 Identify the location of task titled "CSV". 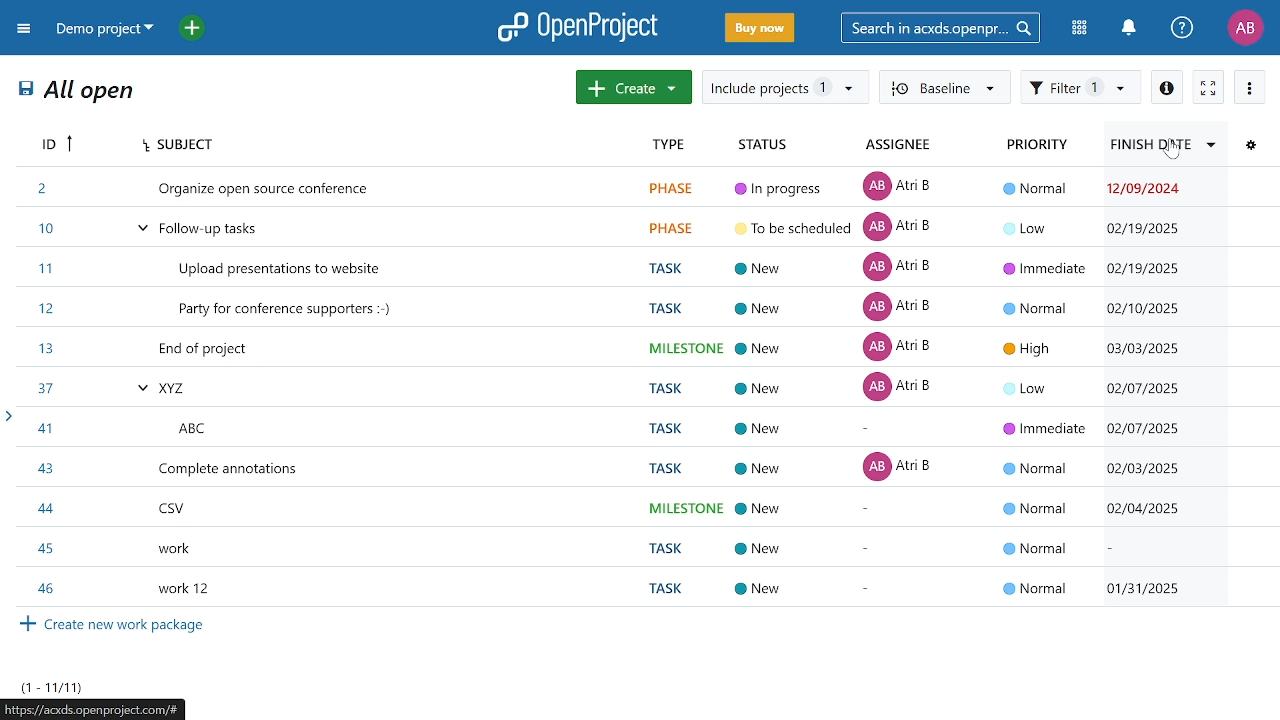
(653, 505).